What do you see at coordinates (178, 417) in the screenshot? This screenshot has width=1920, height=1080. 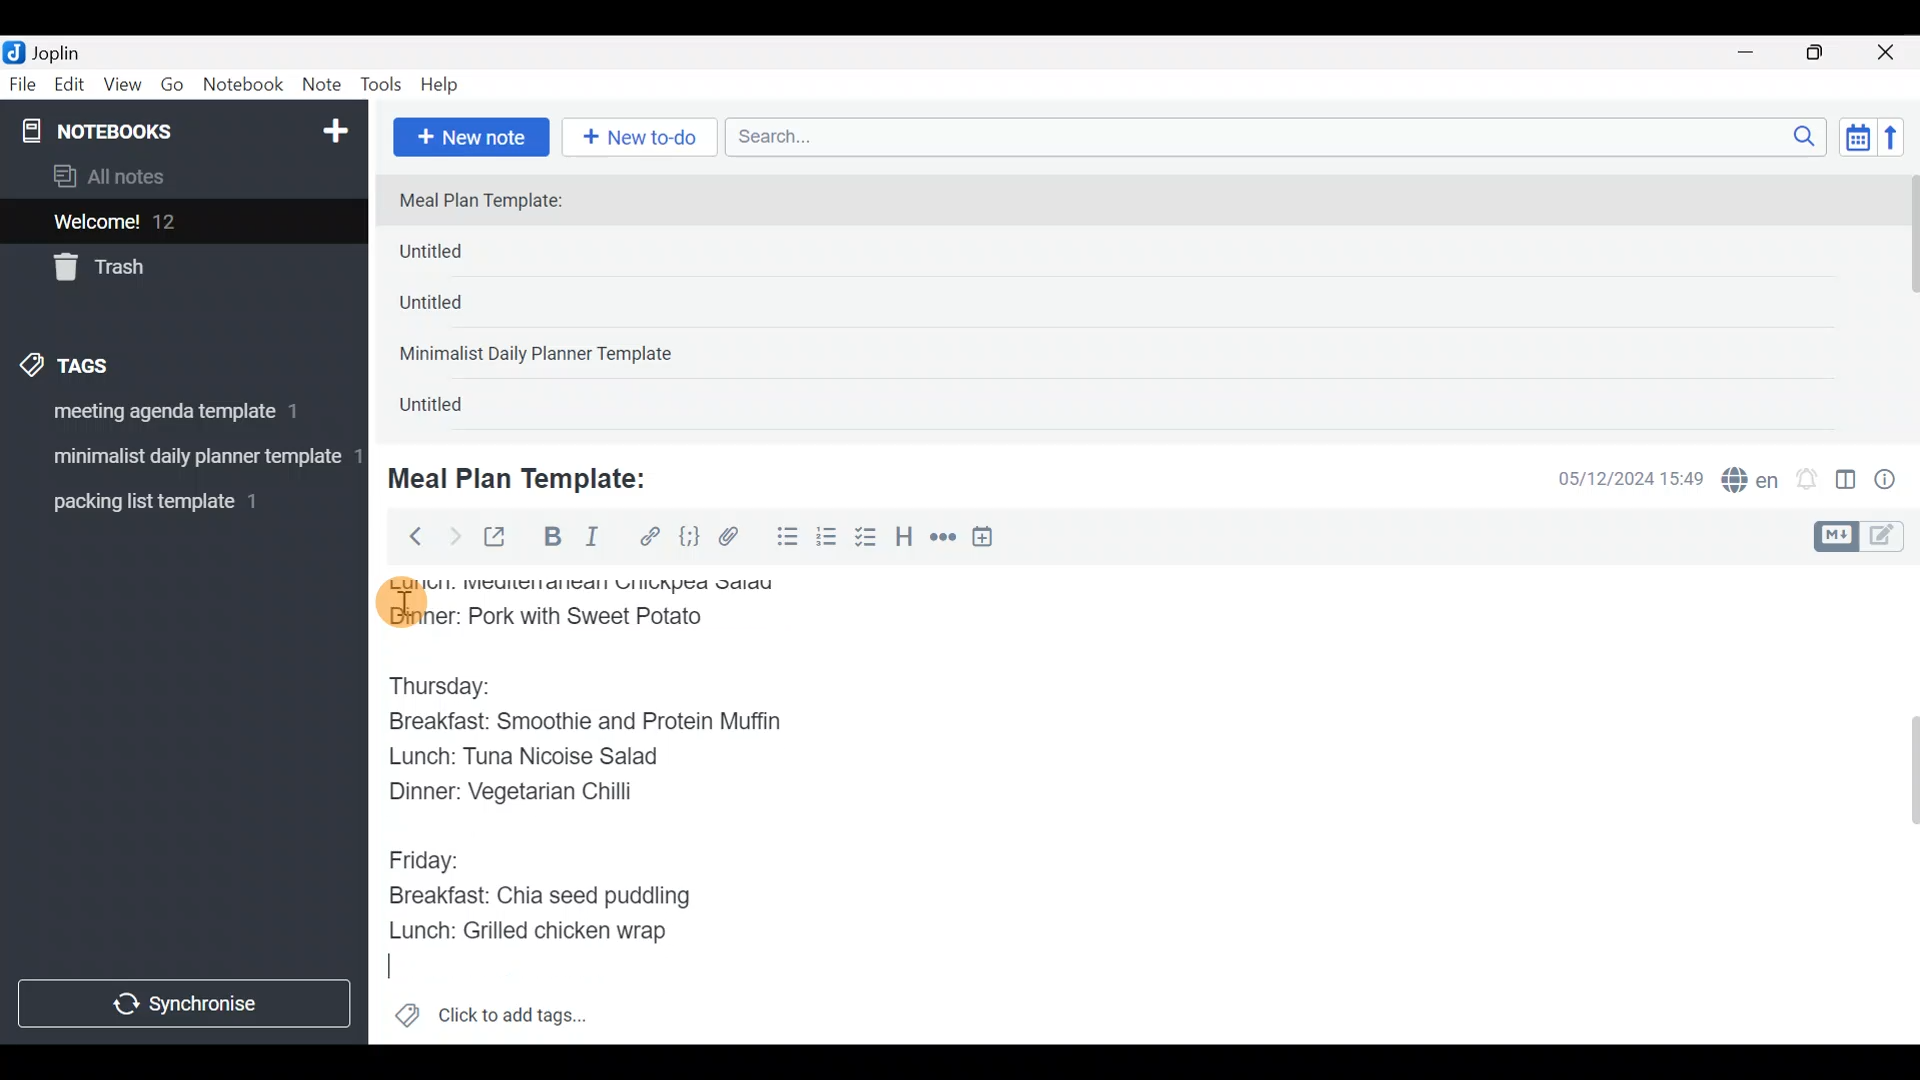 I see `Tag 1` at bounding box center [178, 417].